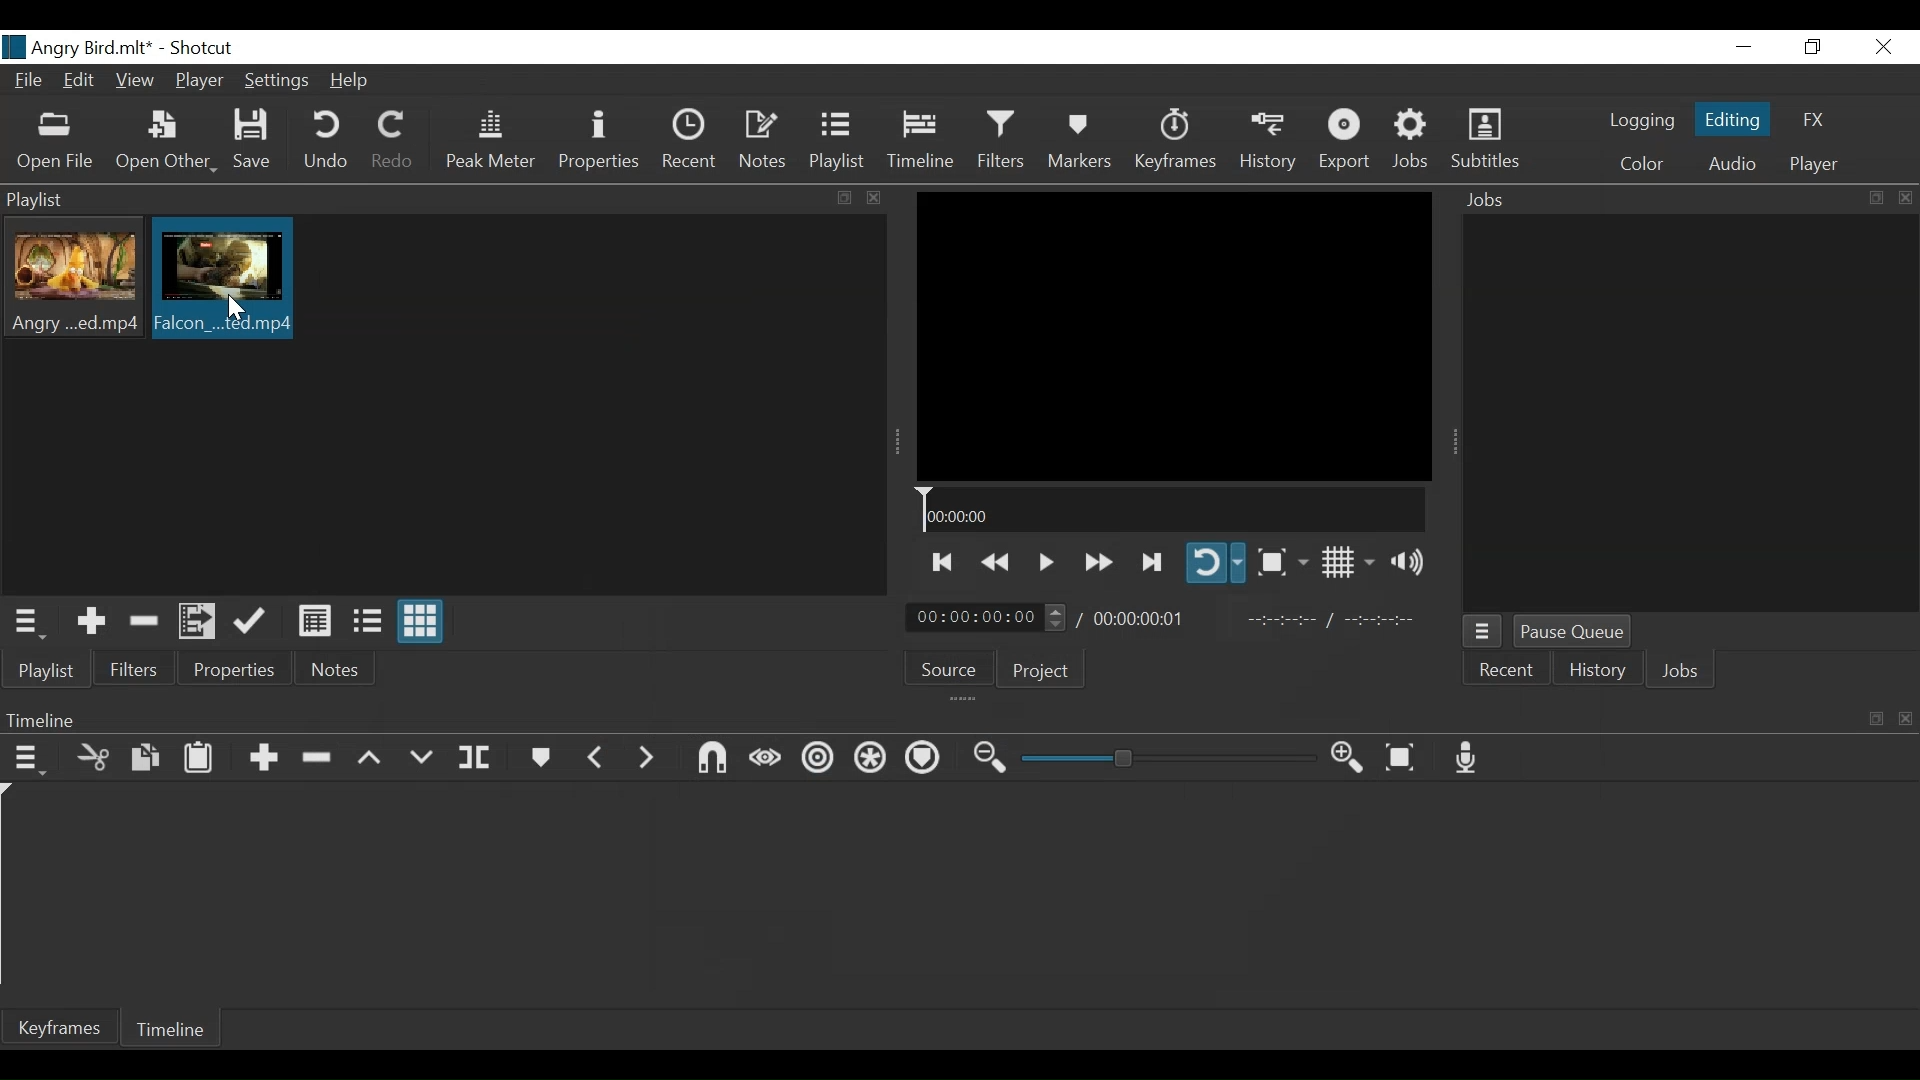 This screenshot has width=1920, height=1080. Describe the element at coordinates (1269, 141) in the screenshot. I see `History` at that location.